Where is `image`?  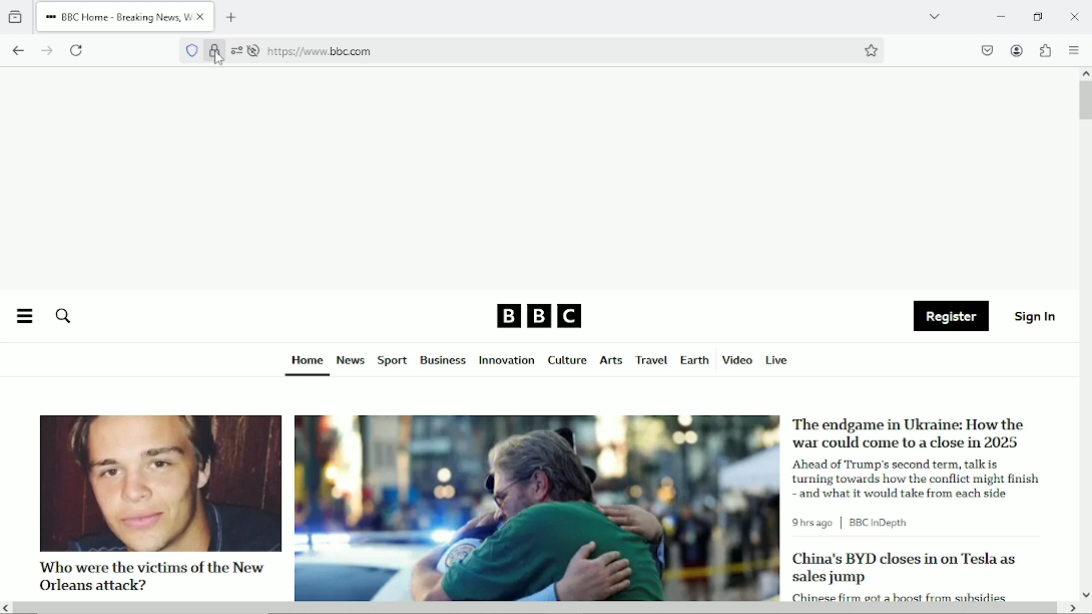
image is located at coordinates (159, 483).